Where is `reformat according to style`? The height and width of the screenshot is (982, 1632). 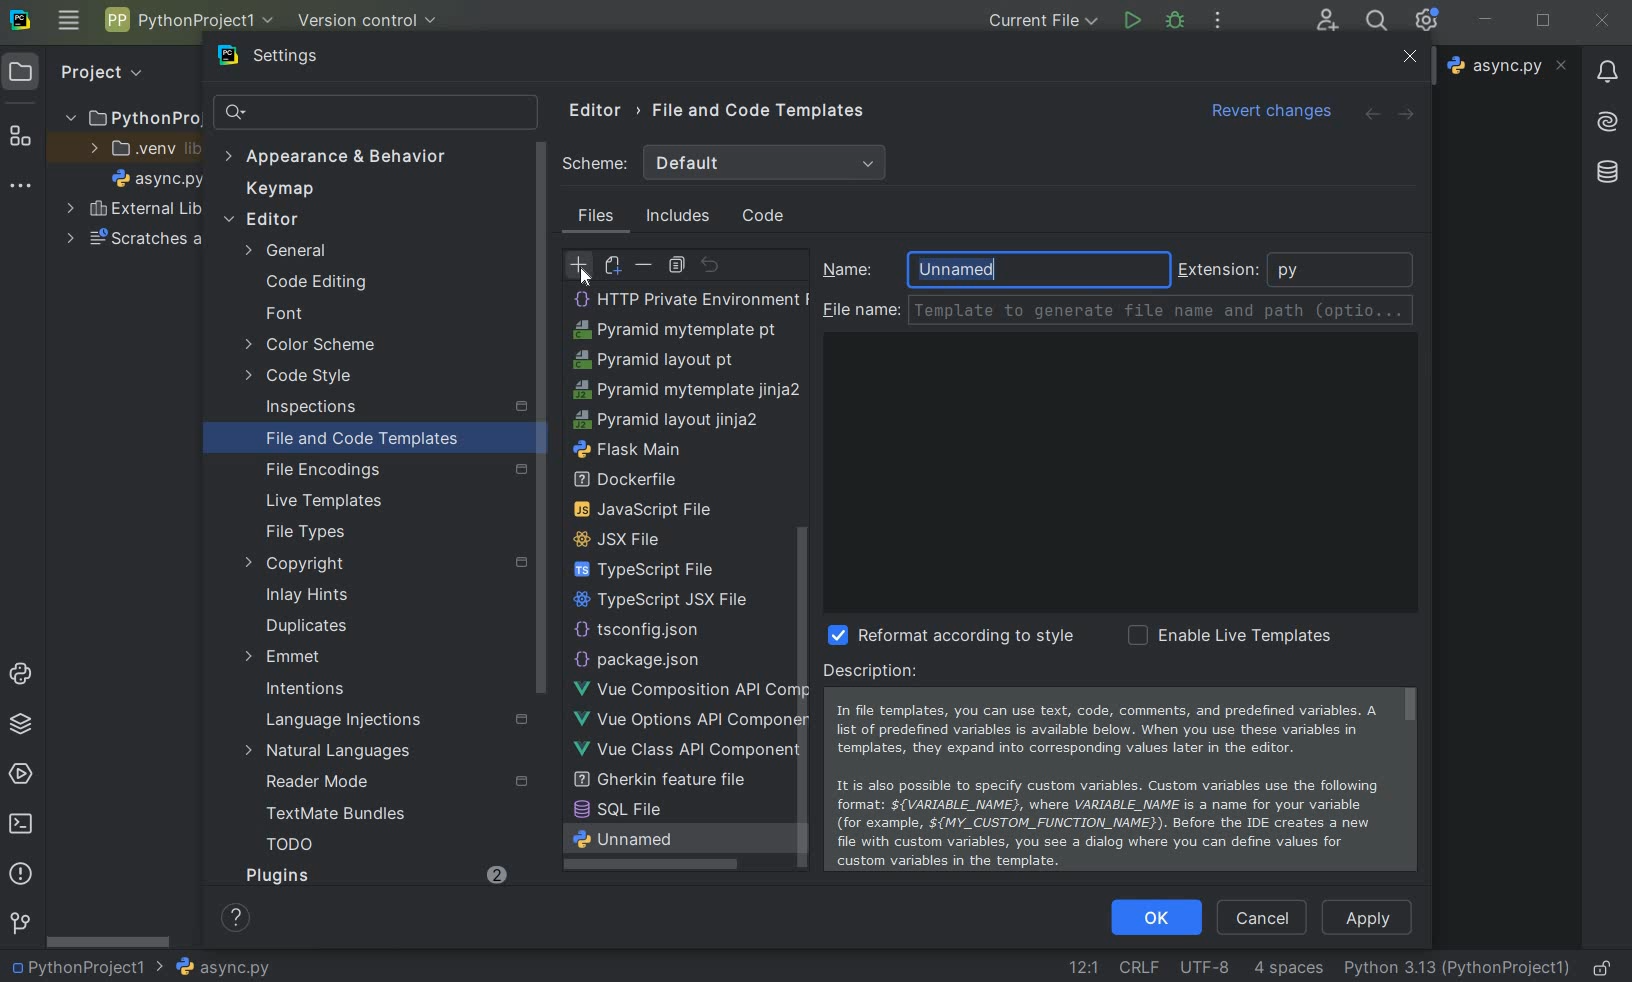 reformat according to style is located at coordinates (942, 634).